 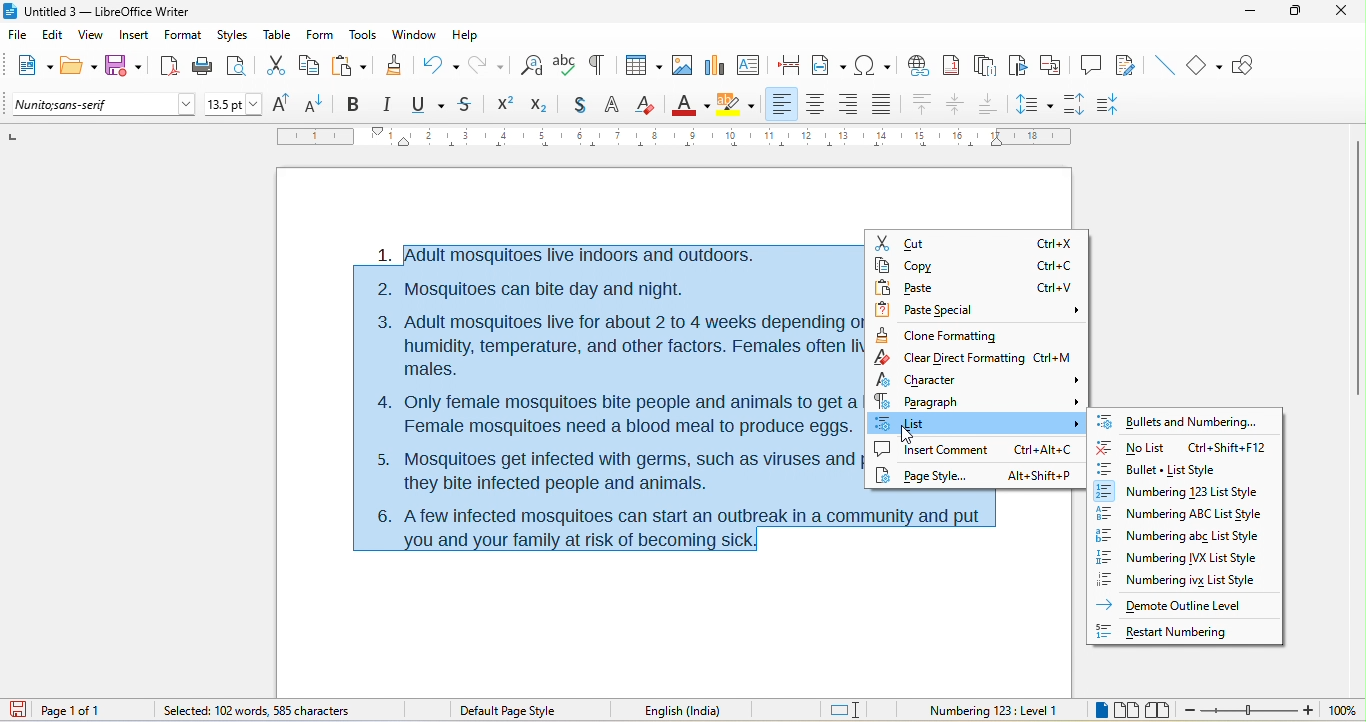 I want to click on Restart Numbering, so click(x=1175, y=630).